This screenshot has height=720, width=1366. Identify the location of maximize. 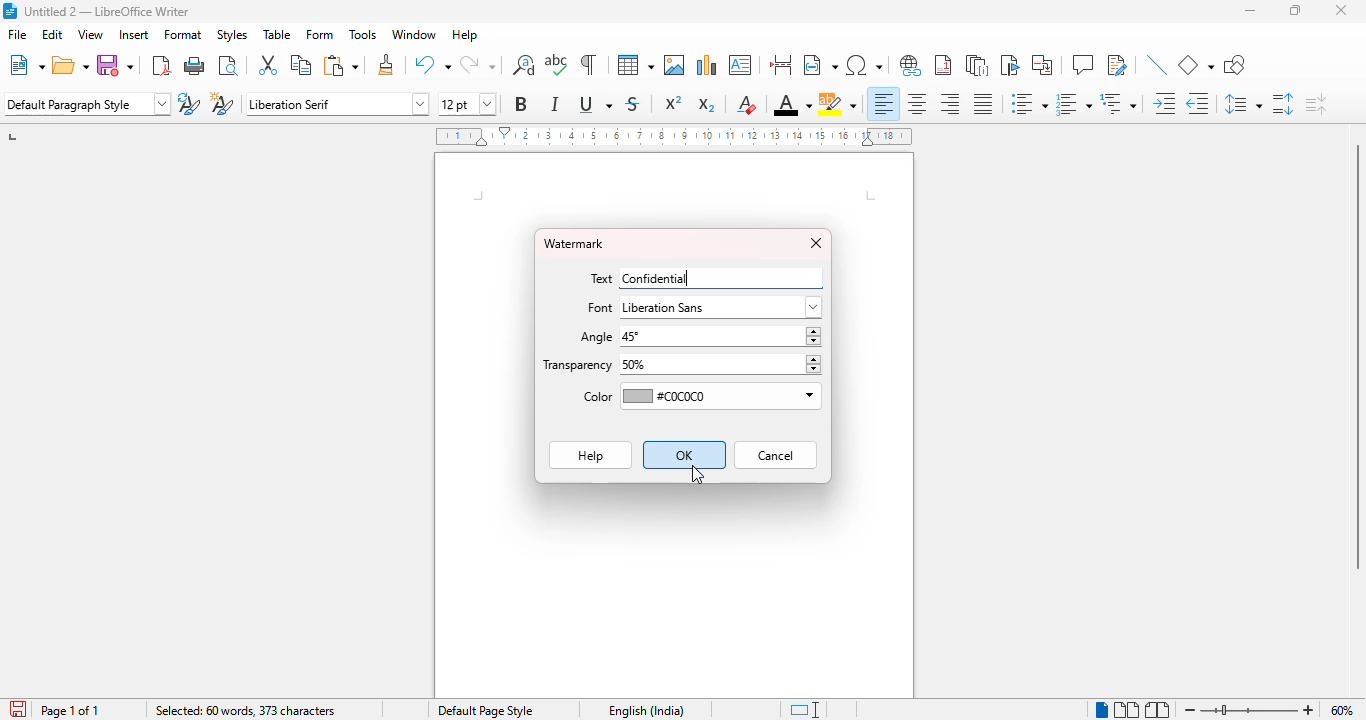
(1296, 10).